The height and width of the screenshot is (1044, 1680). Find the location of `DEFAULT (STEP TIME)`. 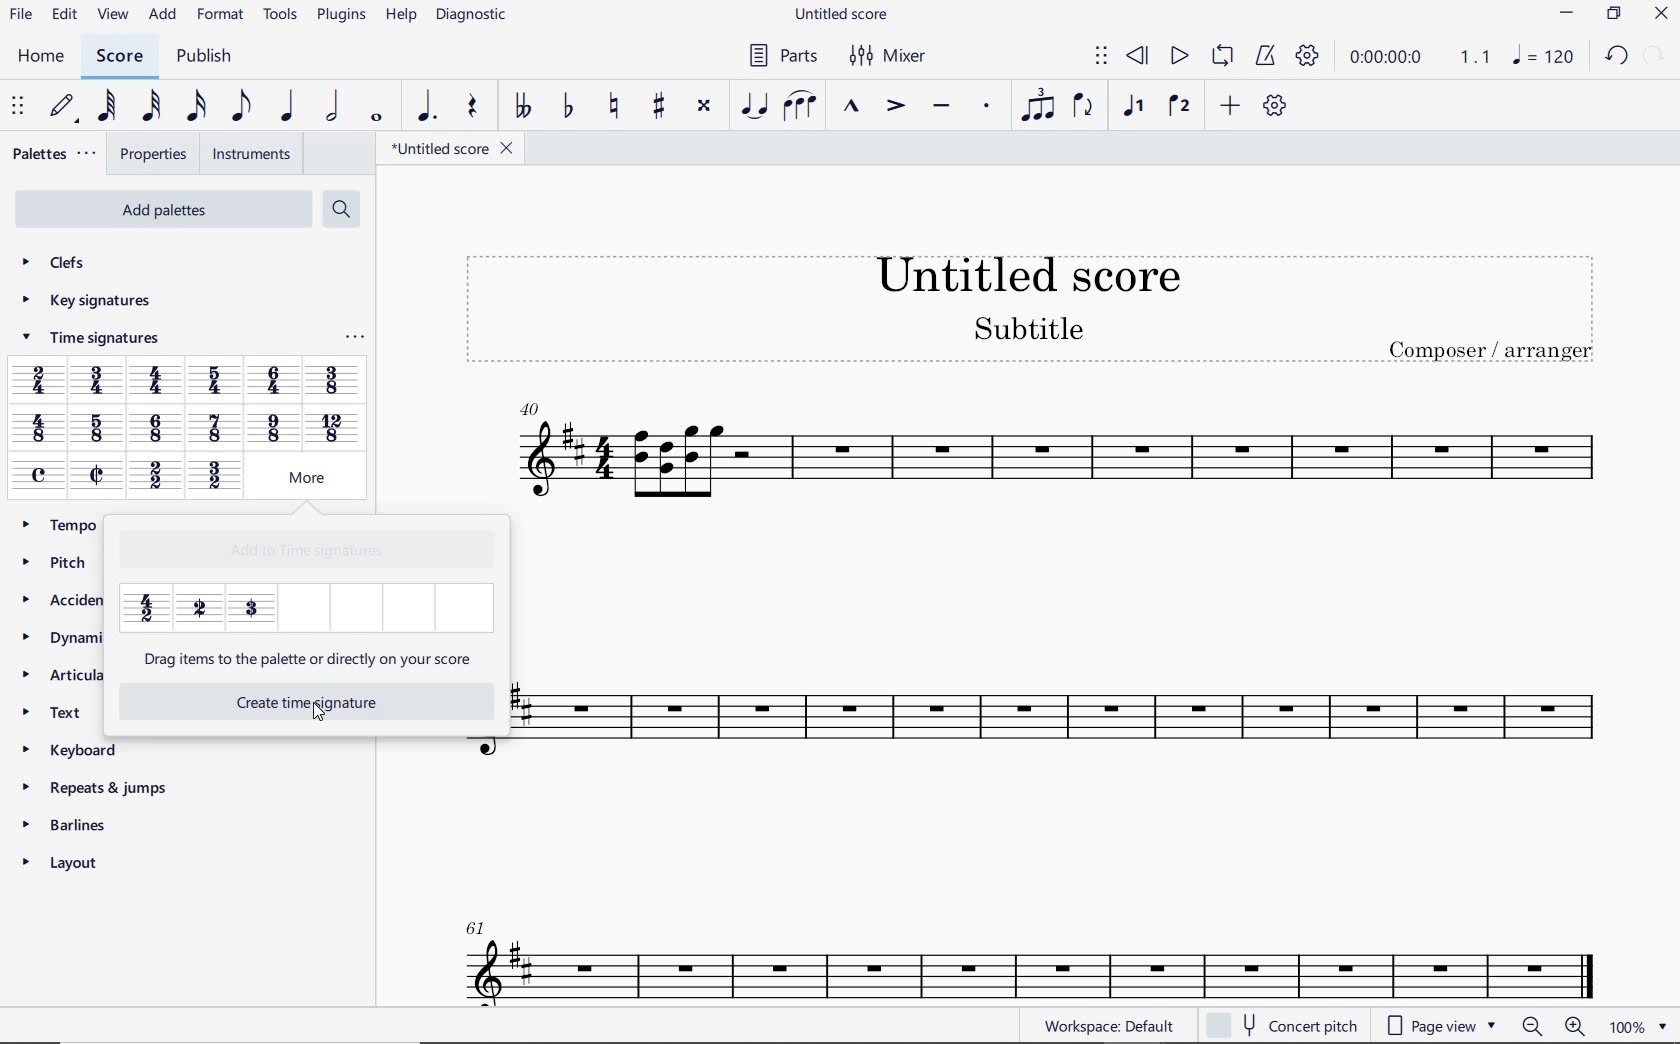

DEFAULT (STEP TIME) is located at coordinates (63, 107).